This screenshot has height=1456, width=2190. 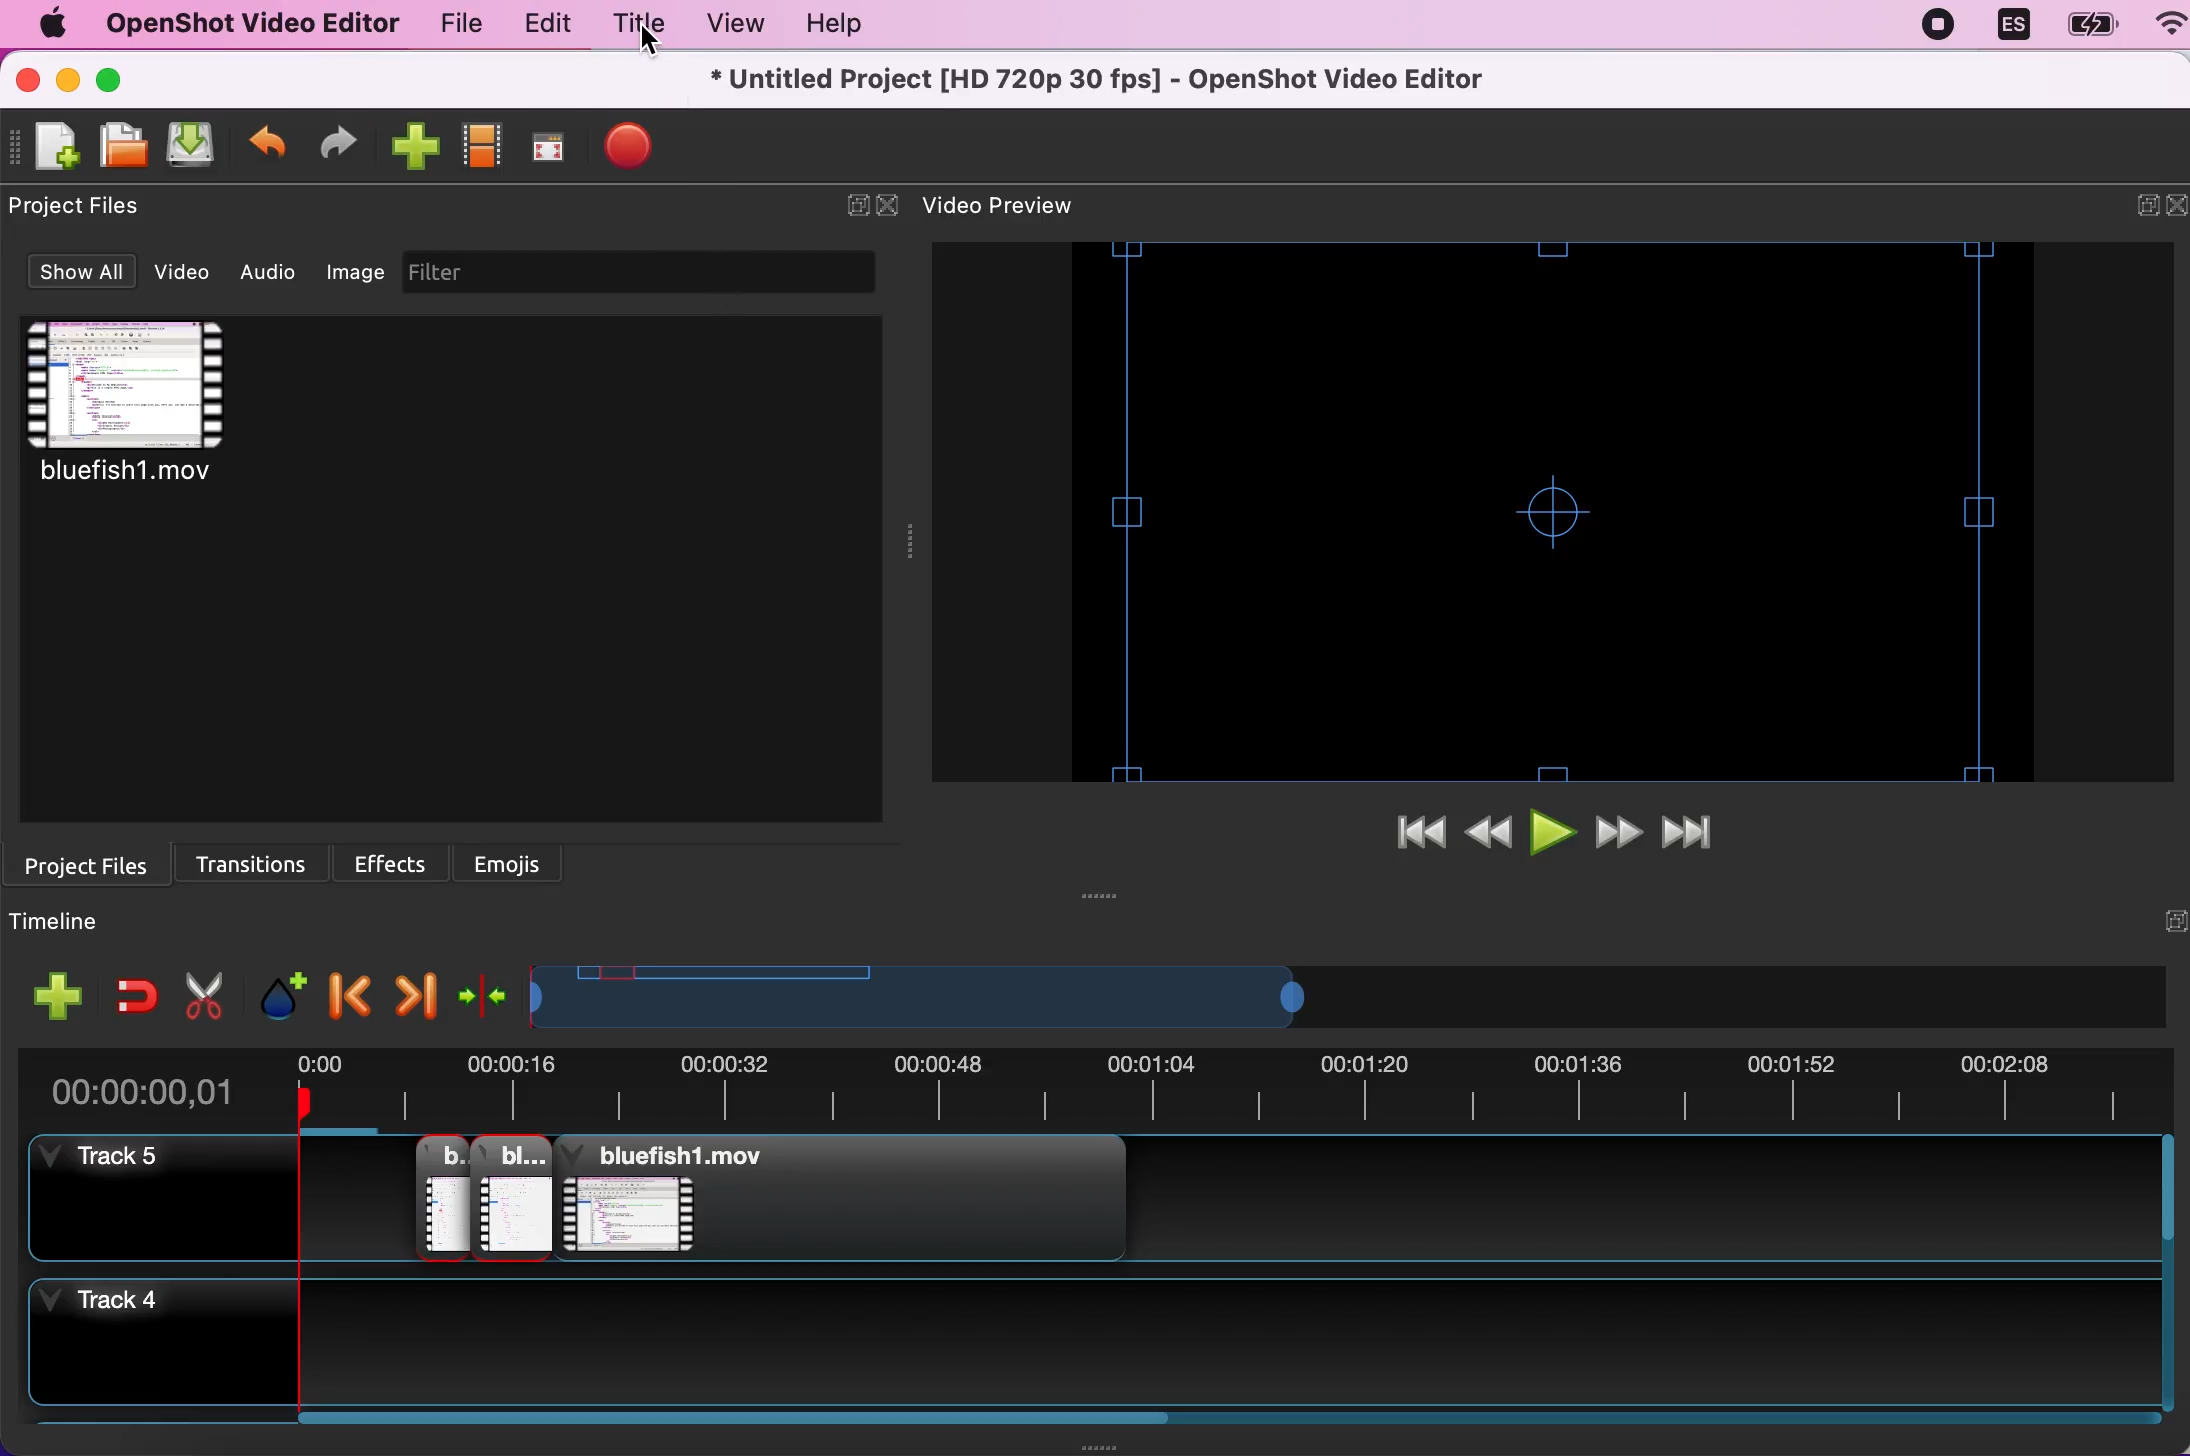 I want to click on redo, so click(x=338, y=146).